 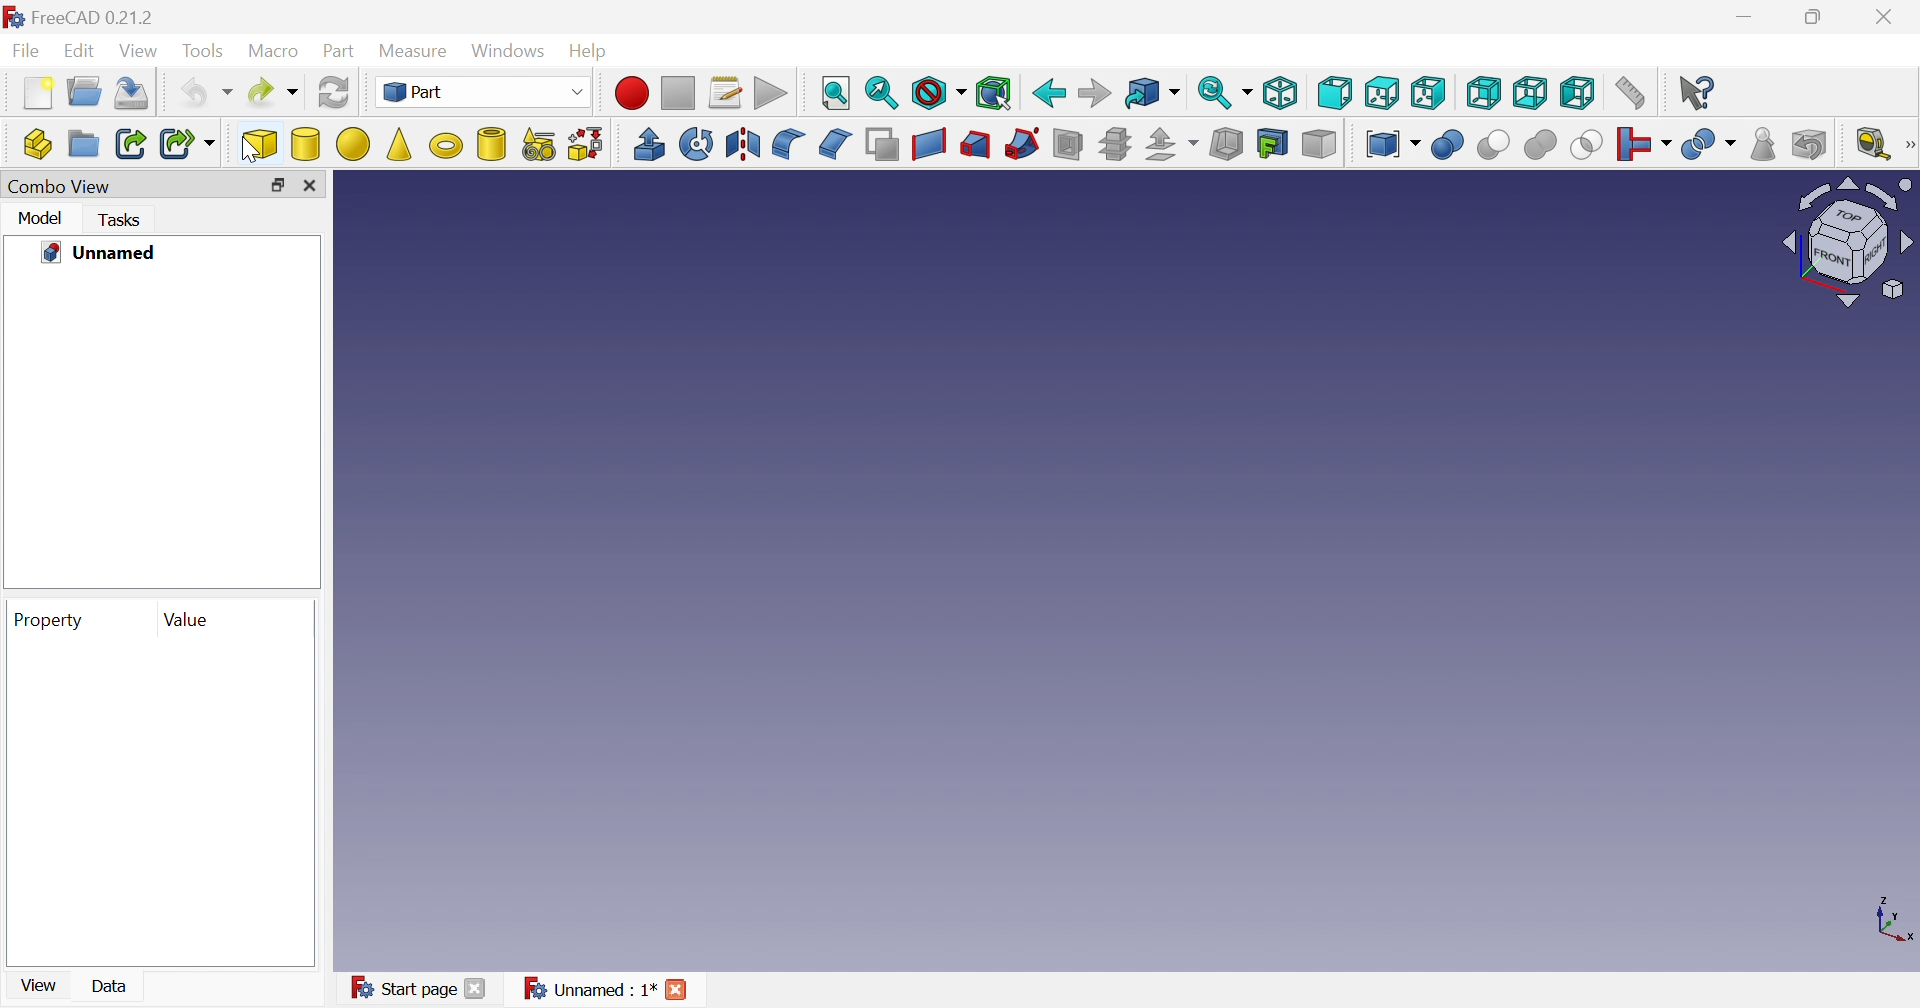 What do you see at coordinates (537, 144) in the screenshot?
I see `Create primitives` at bounding box center [537, 144].